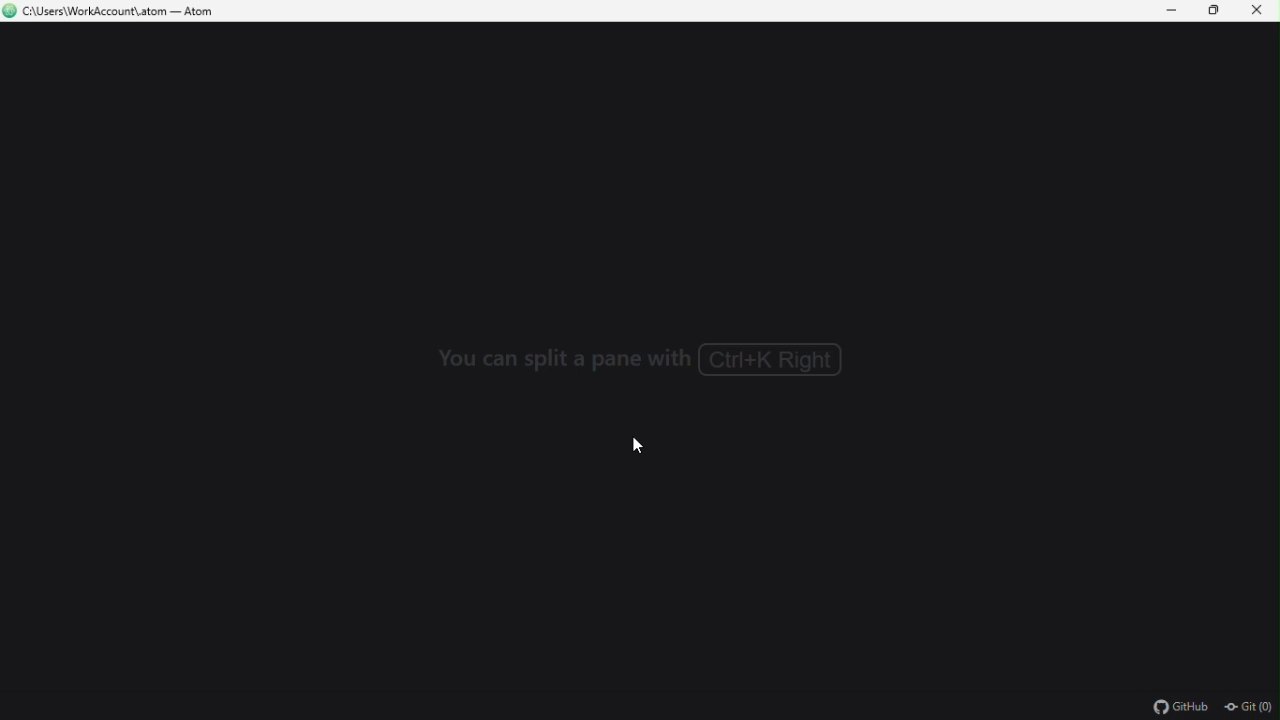 The height and width of the screenshot is (720, 1280). I want to click on Cursor, so click(641, 447).